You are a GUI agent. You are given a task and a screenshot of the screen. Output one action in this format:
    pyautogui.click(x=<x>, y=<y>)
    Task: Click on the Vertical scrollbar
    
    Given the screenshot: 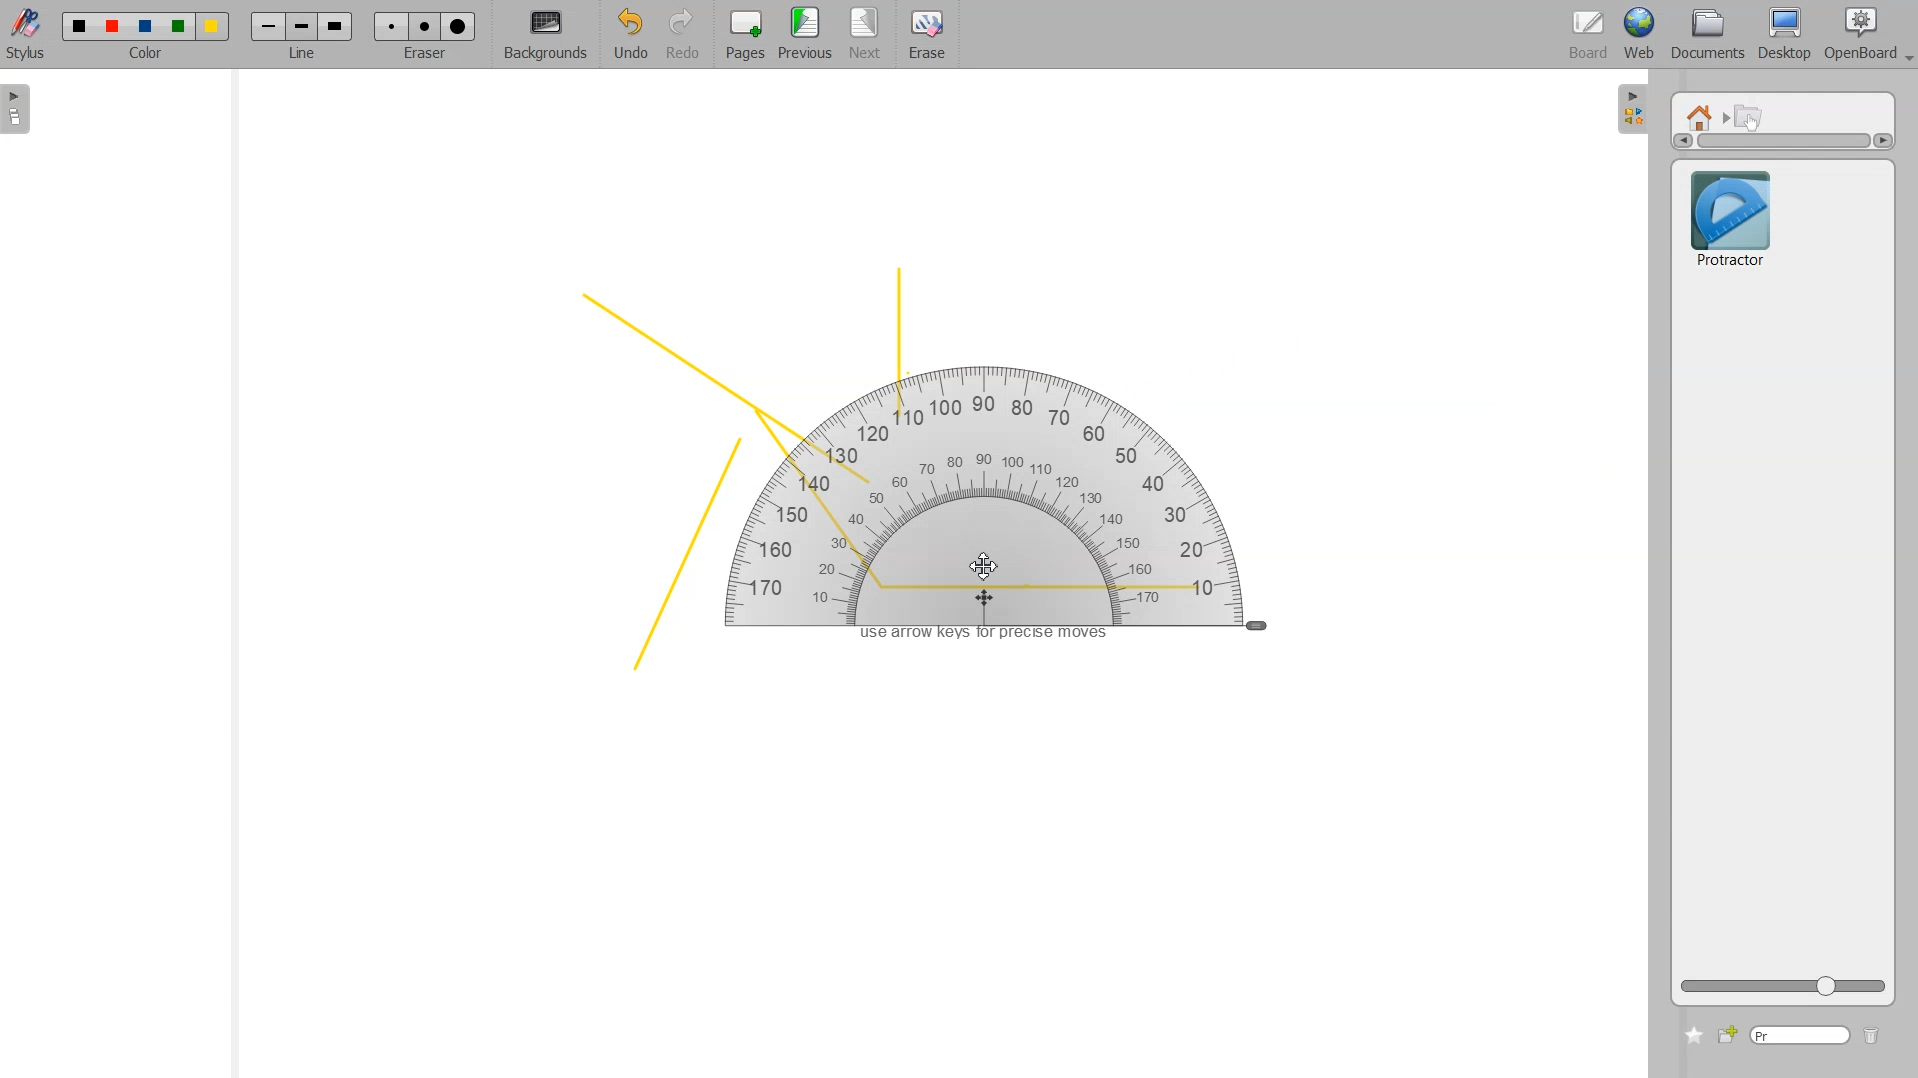 What is the action you would take?
    pyautogui.click(x=1783, y=141)
    